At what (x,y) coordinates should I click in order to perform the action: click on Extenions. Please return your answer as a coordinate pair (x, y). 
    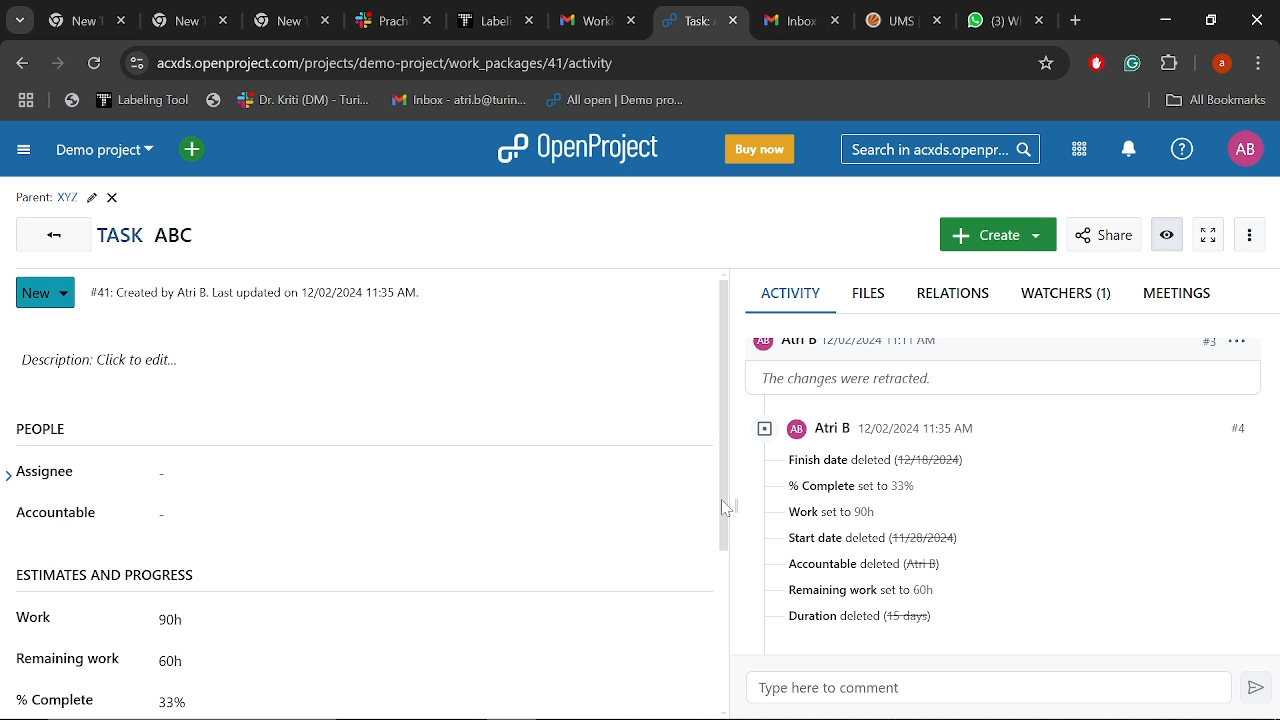
    Looking at the image, I should click on (1169, 65).